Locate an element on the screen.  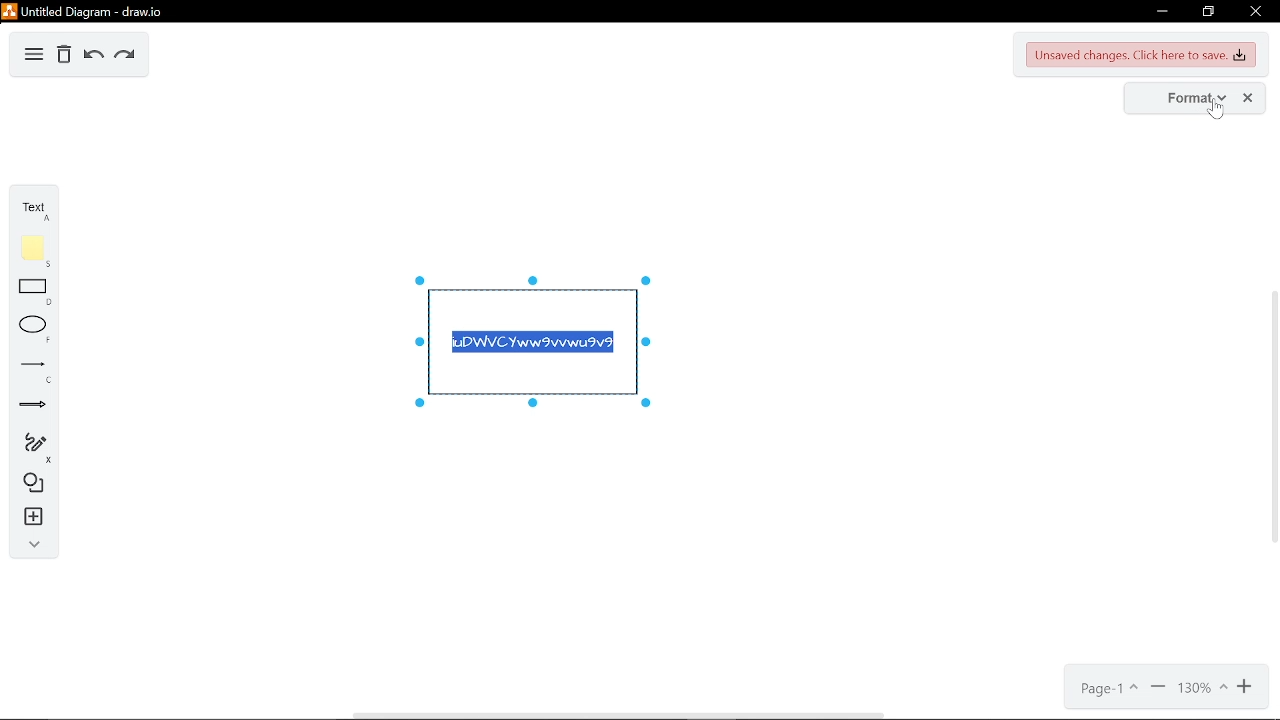
Unsaved changes. Click here to save changes is located at coordinates (1138, 55).